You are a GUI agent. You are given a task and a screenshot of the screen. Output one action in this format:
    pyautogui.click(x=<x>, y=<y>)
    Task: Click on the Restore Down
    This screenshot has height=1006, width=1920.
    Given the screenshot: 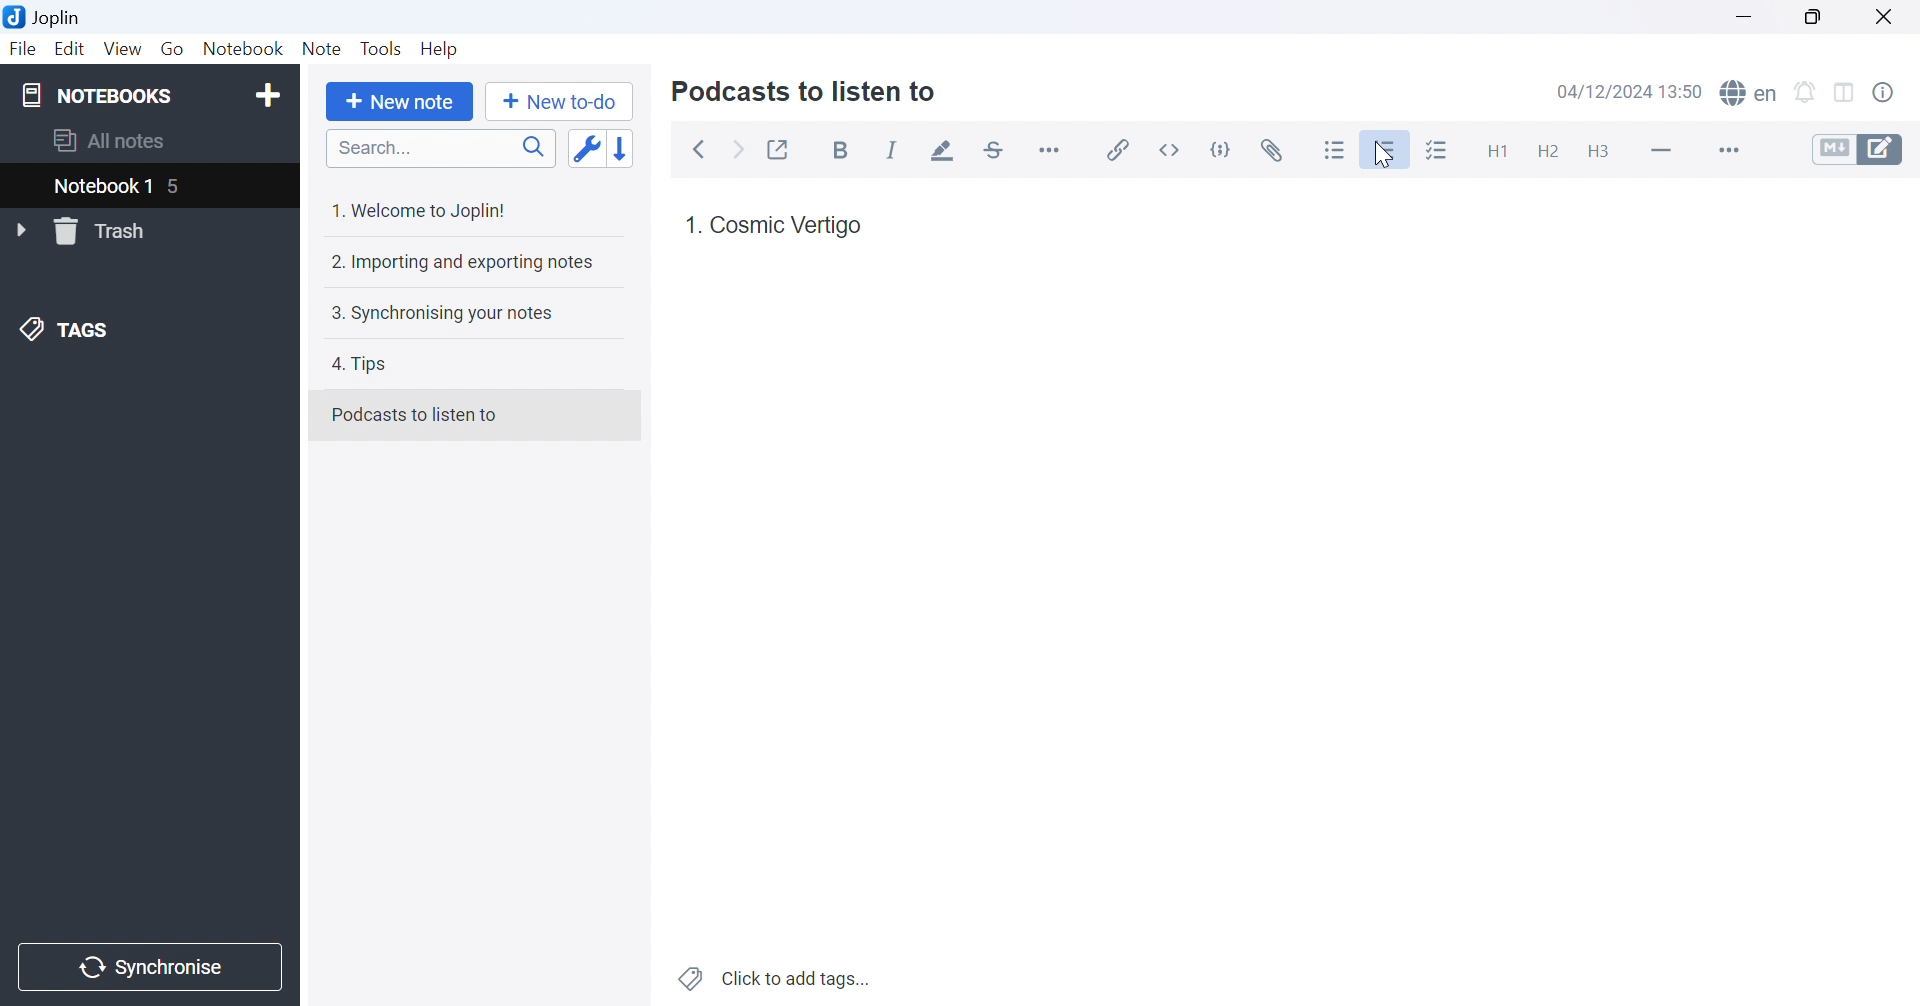 What is the action you would take?
    pyautogui.click(x=1810, y=15)
    